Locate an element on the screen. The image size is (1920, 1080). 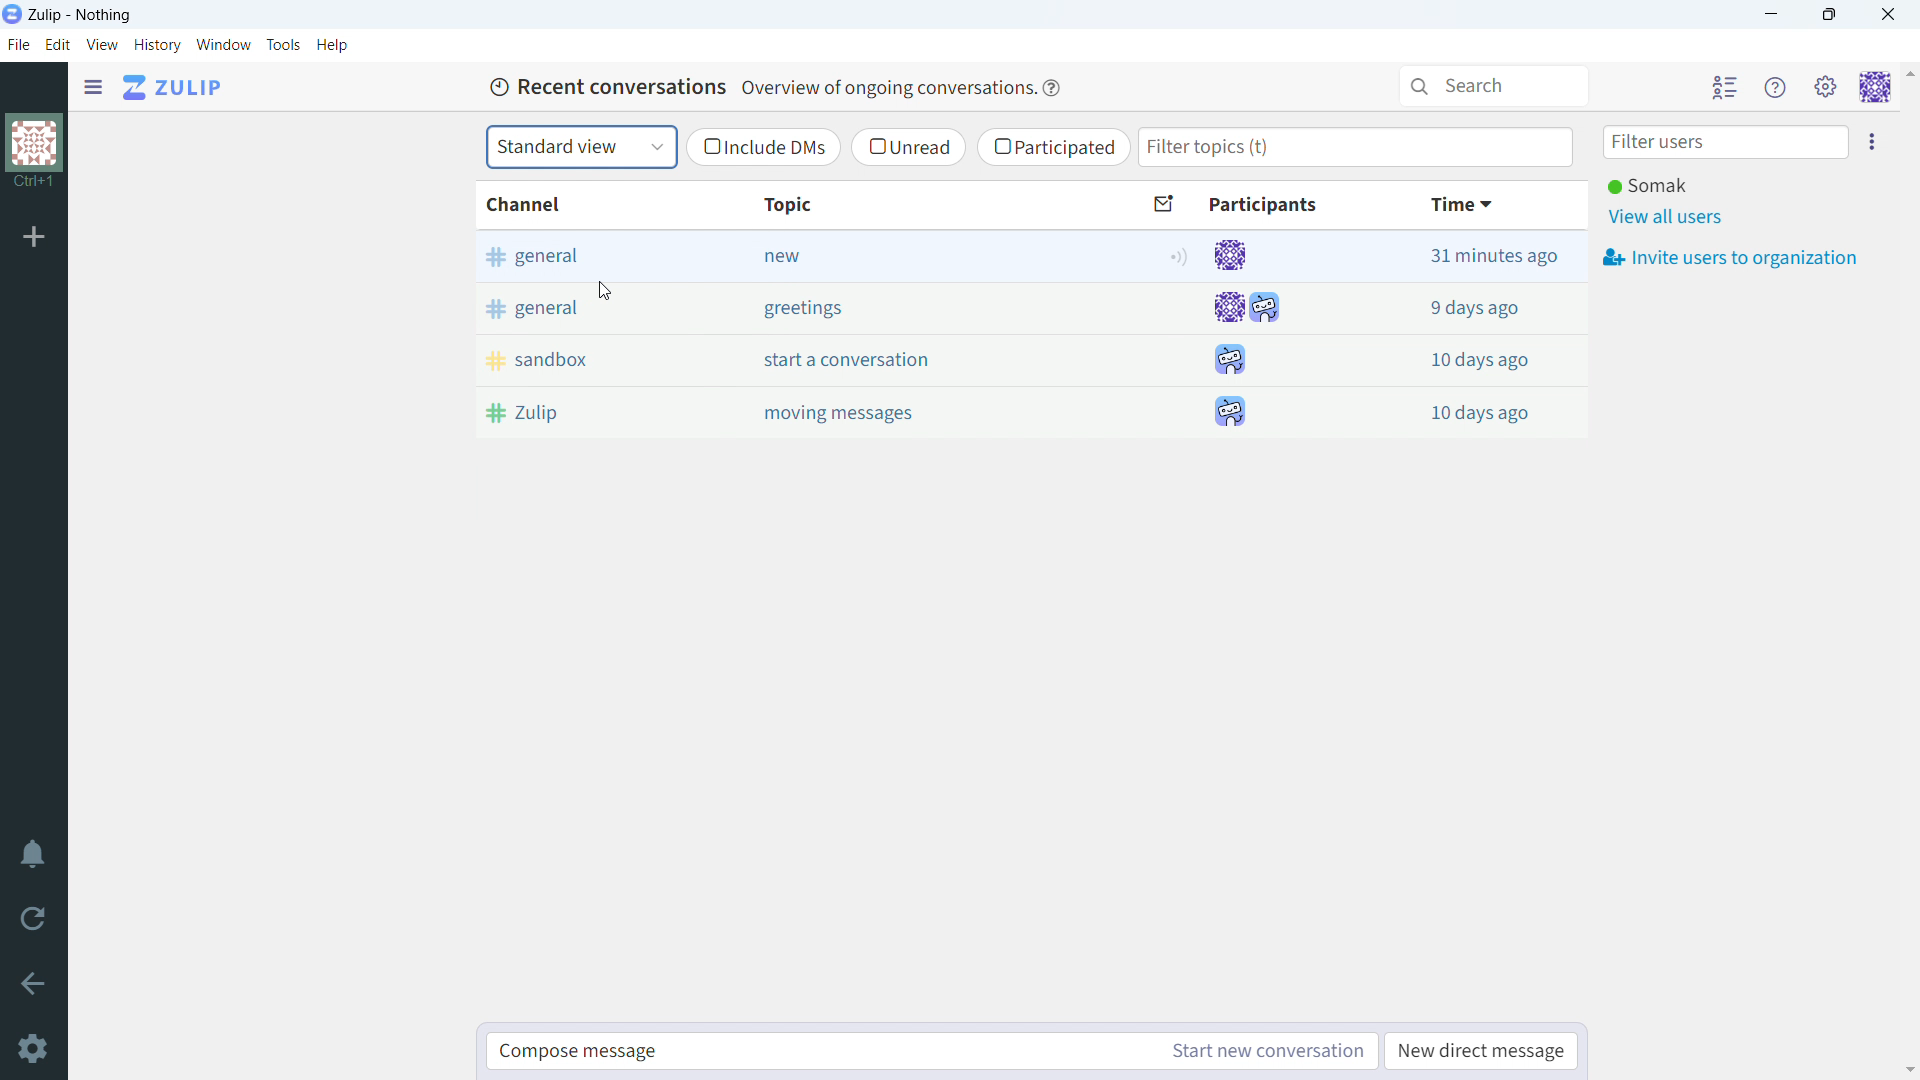
main menu is located at coordinates (1826, 86).